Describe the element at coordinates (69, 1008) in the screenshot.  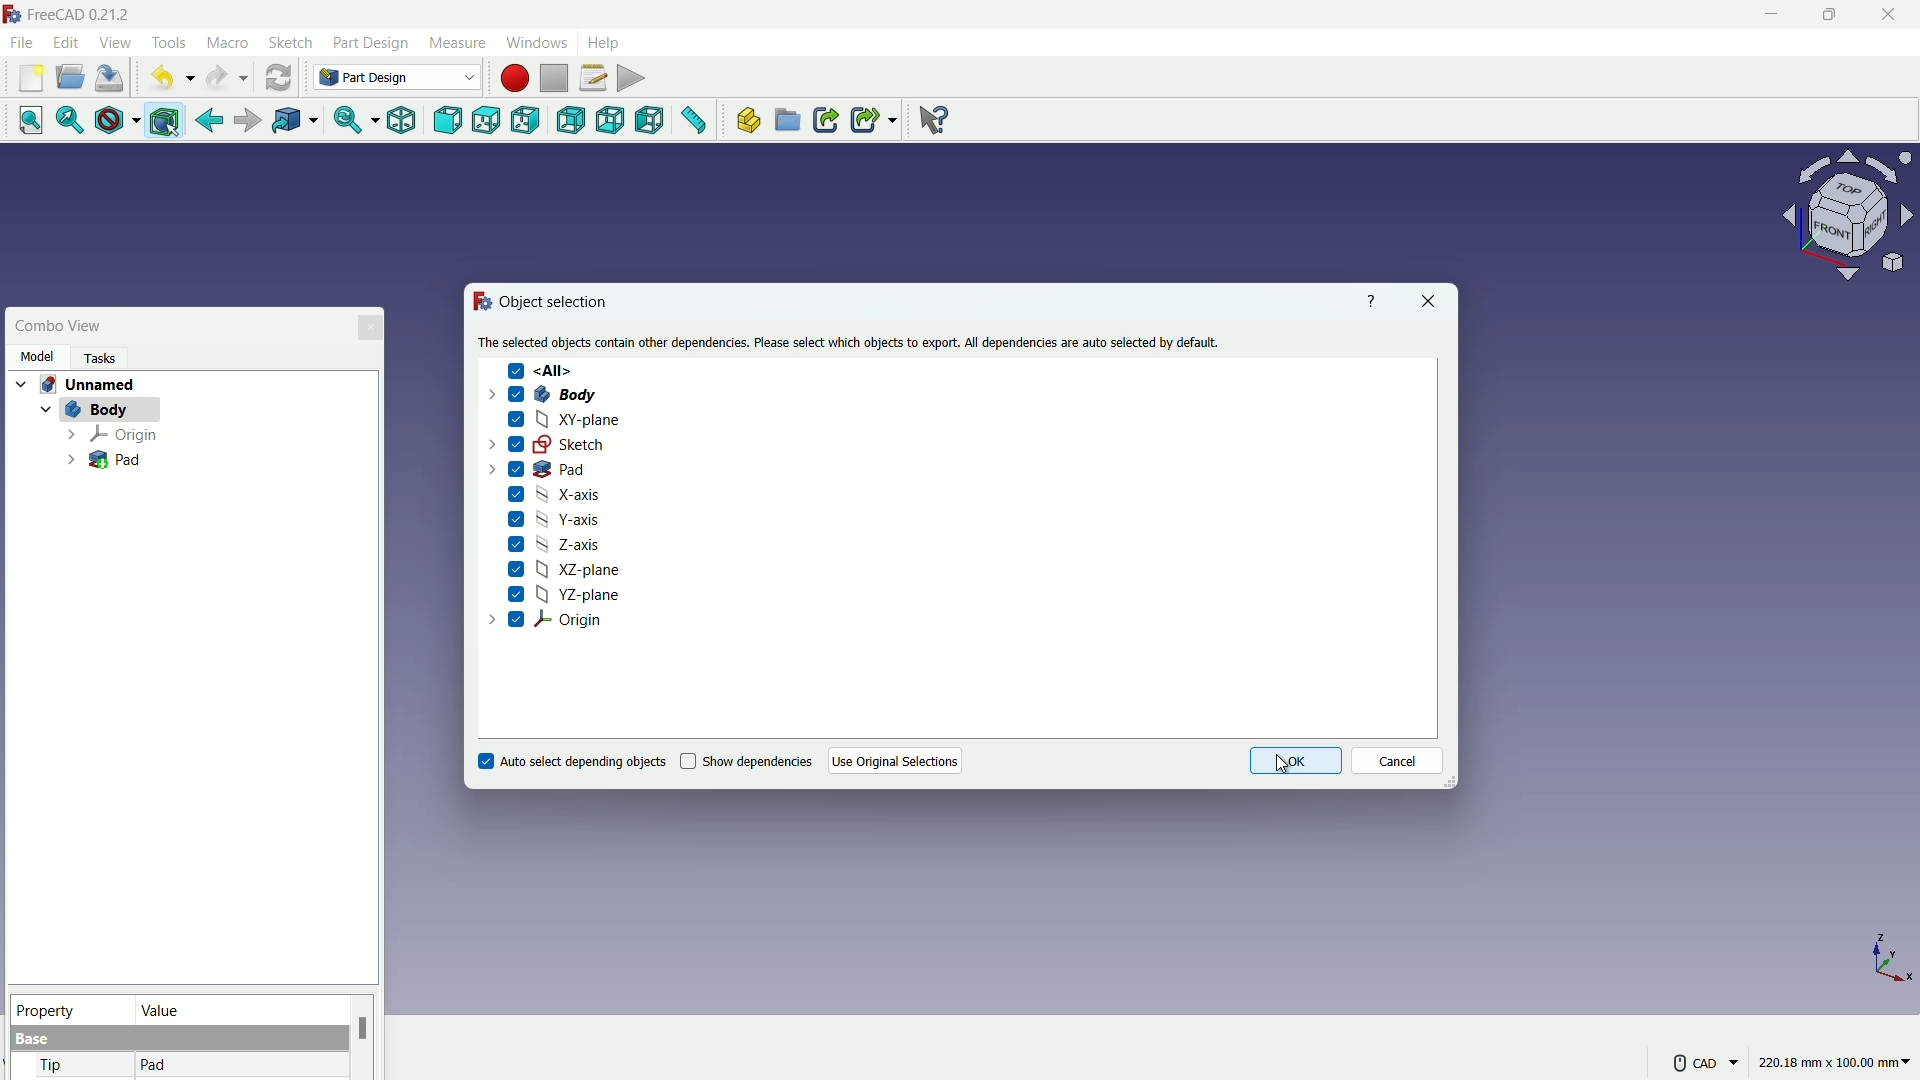
I see `property` at that location.